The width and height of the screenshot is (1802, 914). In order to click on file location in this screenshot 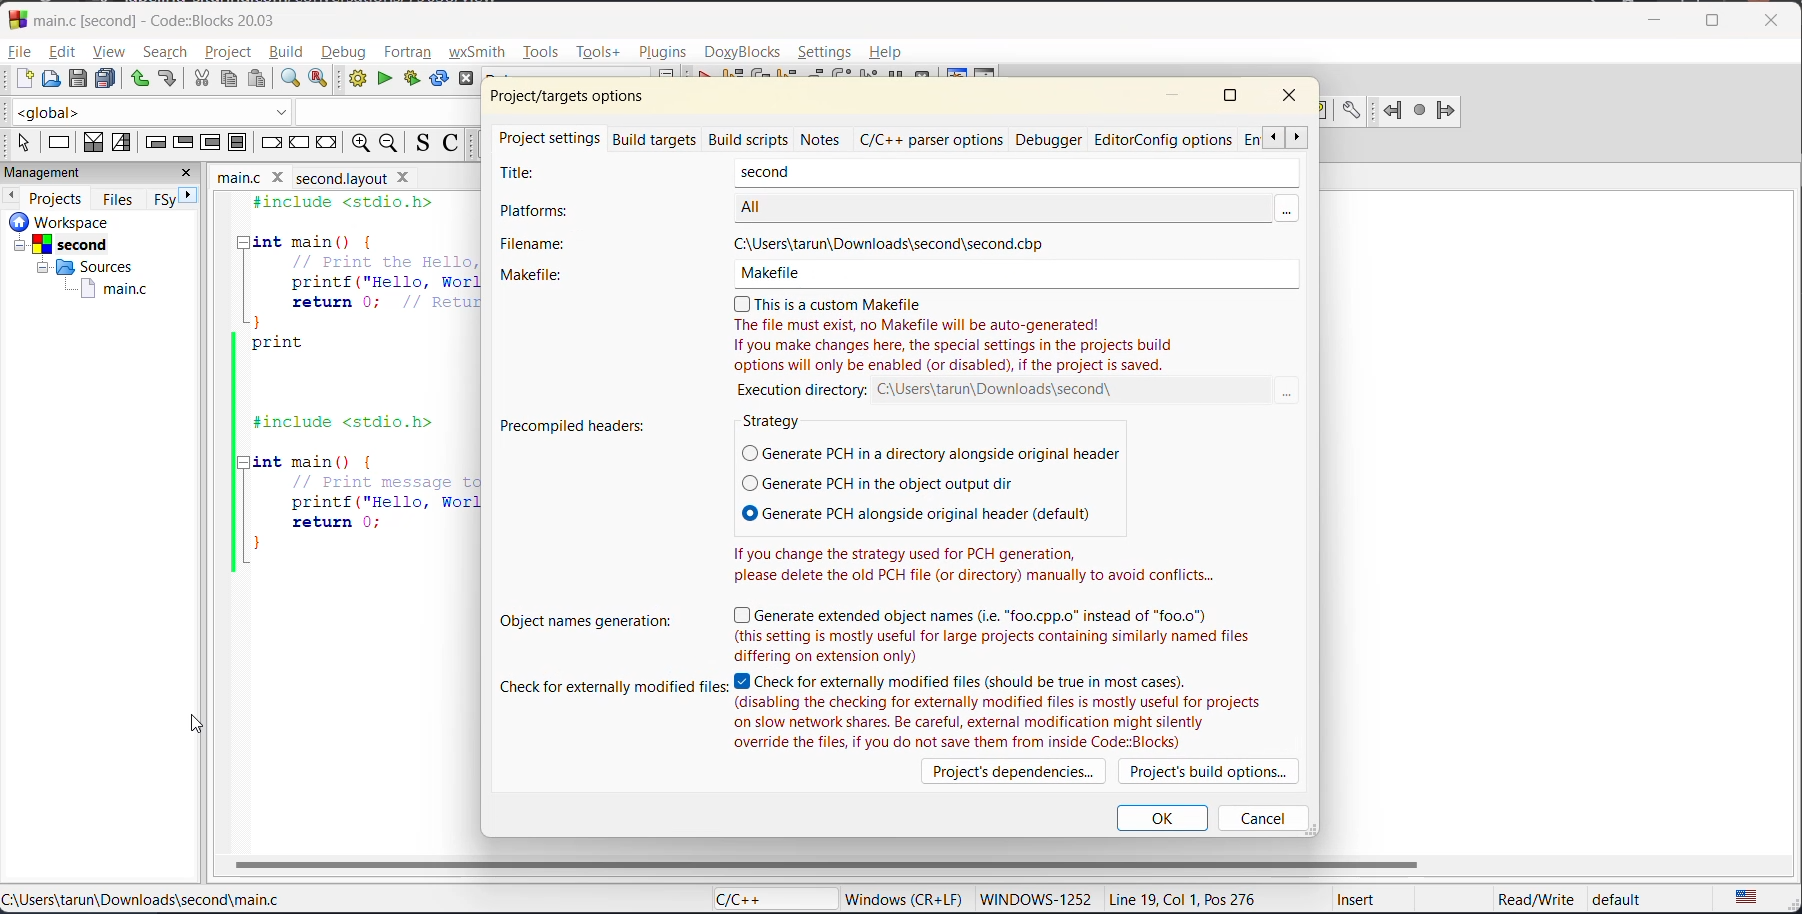, I will do `click(144, 899)`.